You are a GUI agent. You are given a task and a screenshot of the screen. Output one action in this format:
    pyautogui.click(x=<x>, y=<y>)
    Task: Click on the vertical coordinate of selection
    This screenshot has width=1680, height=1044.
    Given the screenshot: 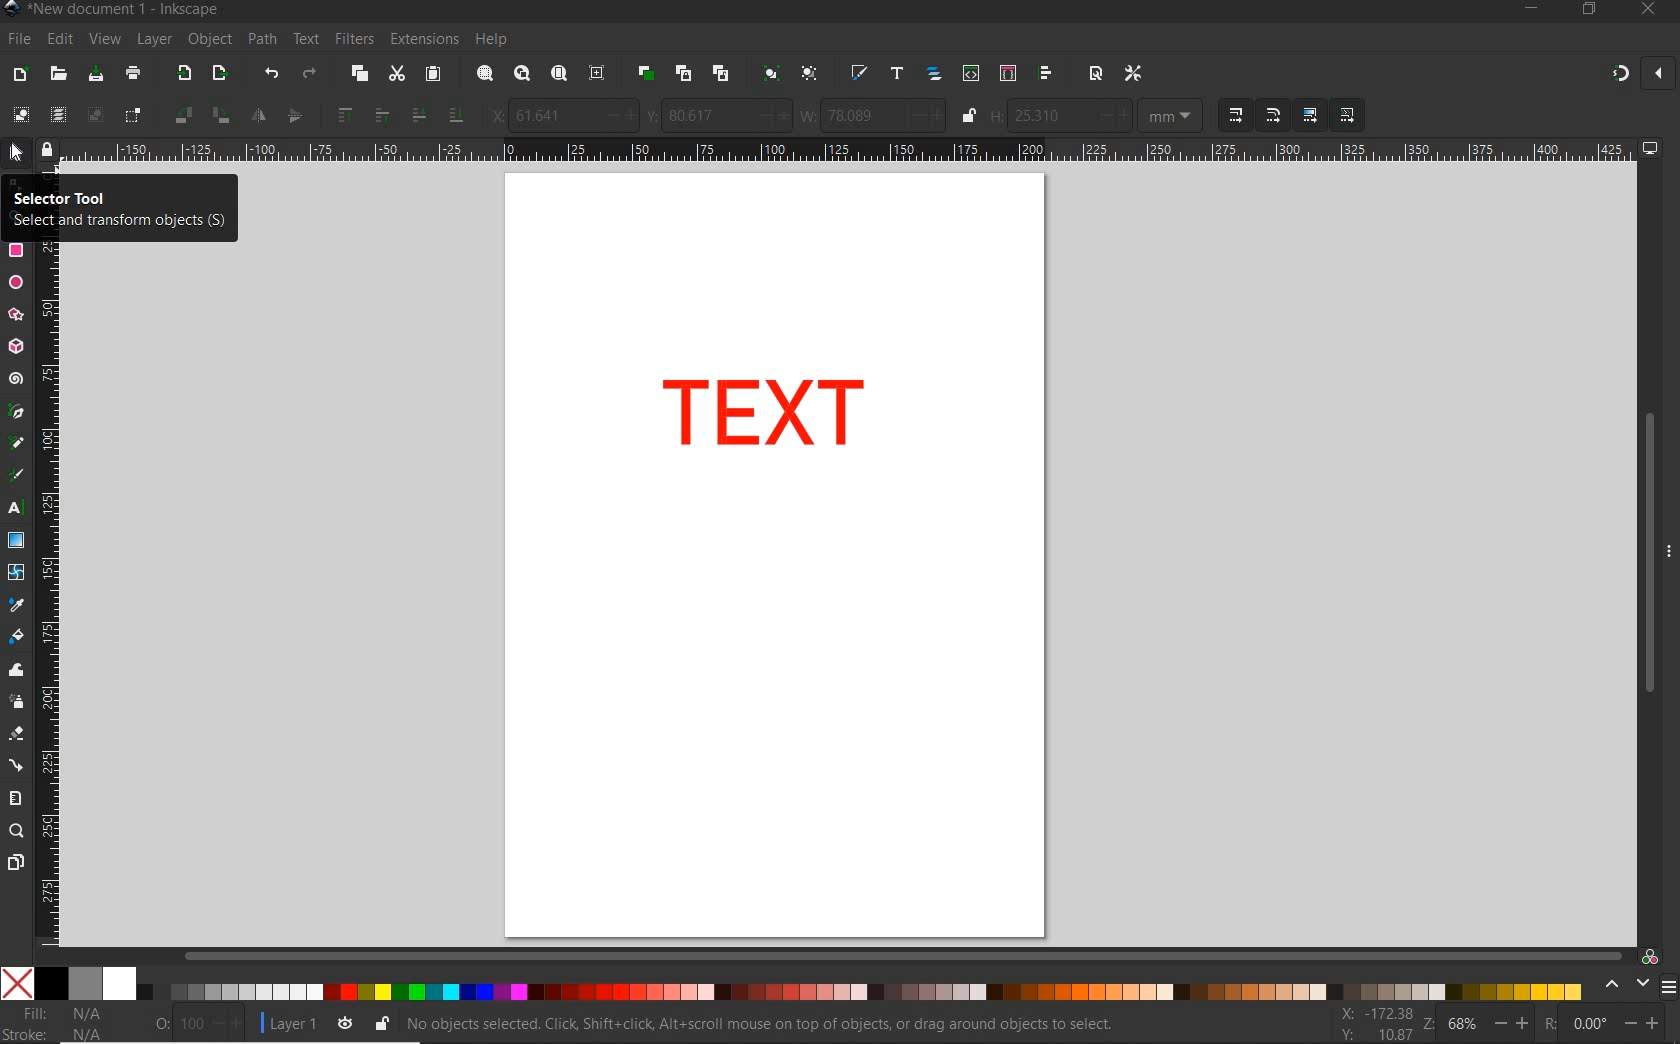 What is the action you would take?
    pyautogui.click(x=717, y=115)
    